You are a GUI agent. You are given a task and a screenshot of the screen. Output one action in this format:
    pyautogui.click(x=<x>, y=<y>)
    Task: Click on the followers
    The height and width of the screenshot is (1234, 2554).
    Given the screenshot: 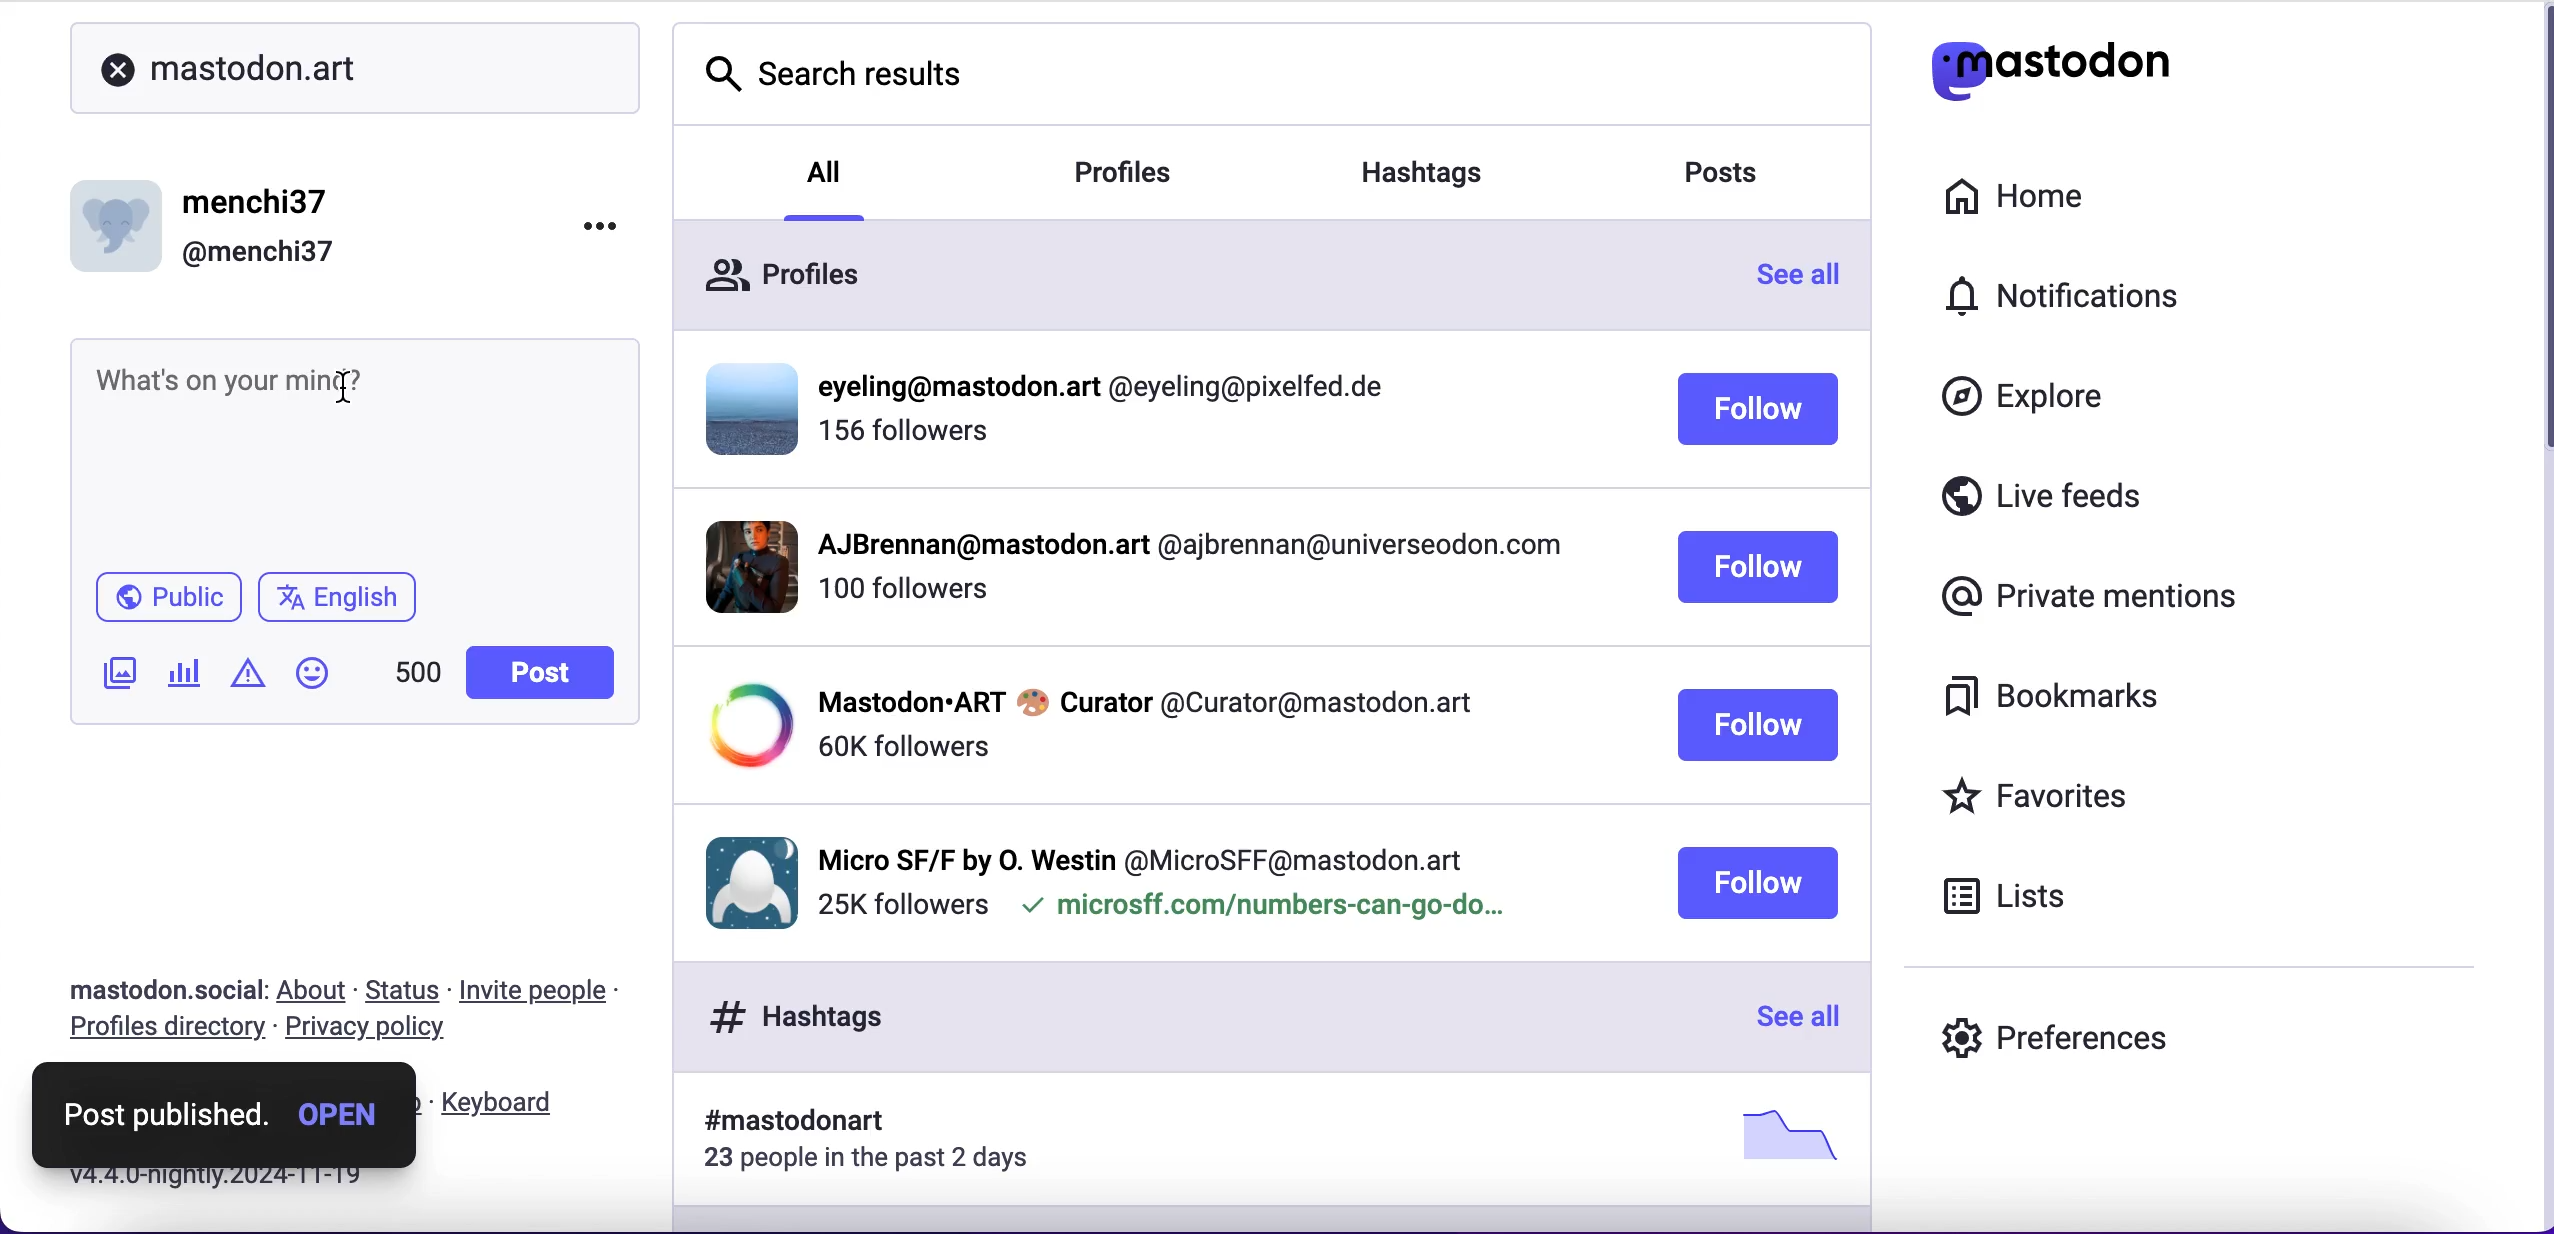 What is the action you would take?
    pyautogui.click(x=907, y=440)
    